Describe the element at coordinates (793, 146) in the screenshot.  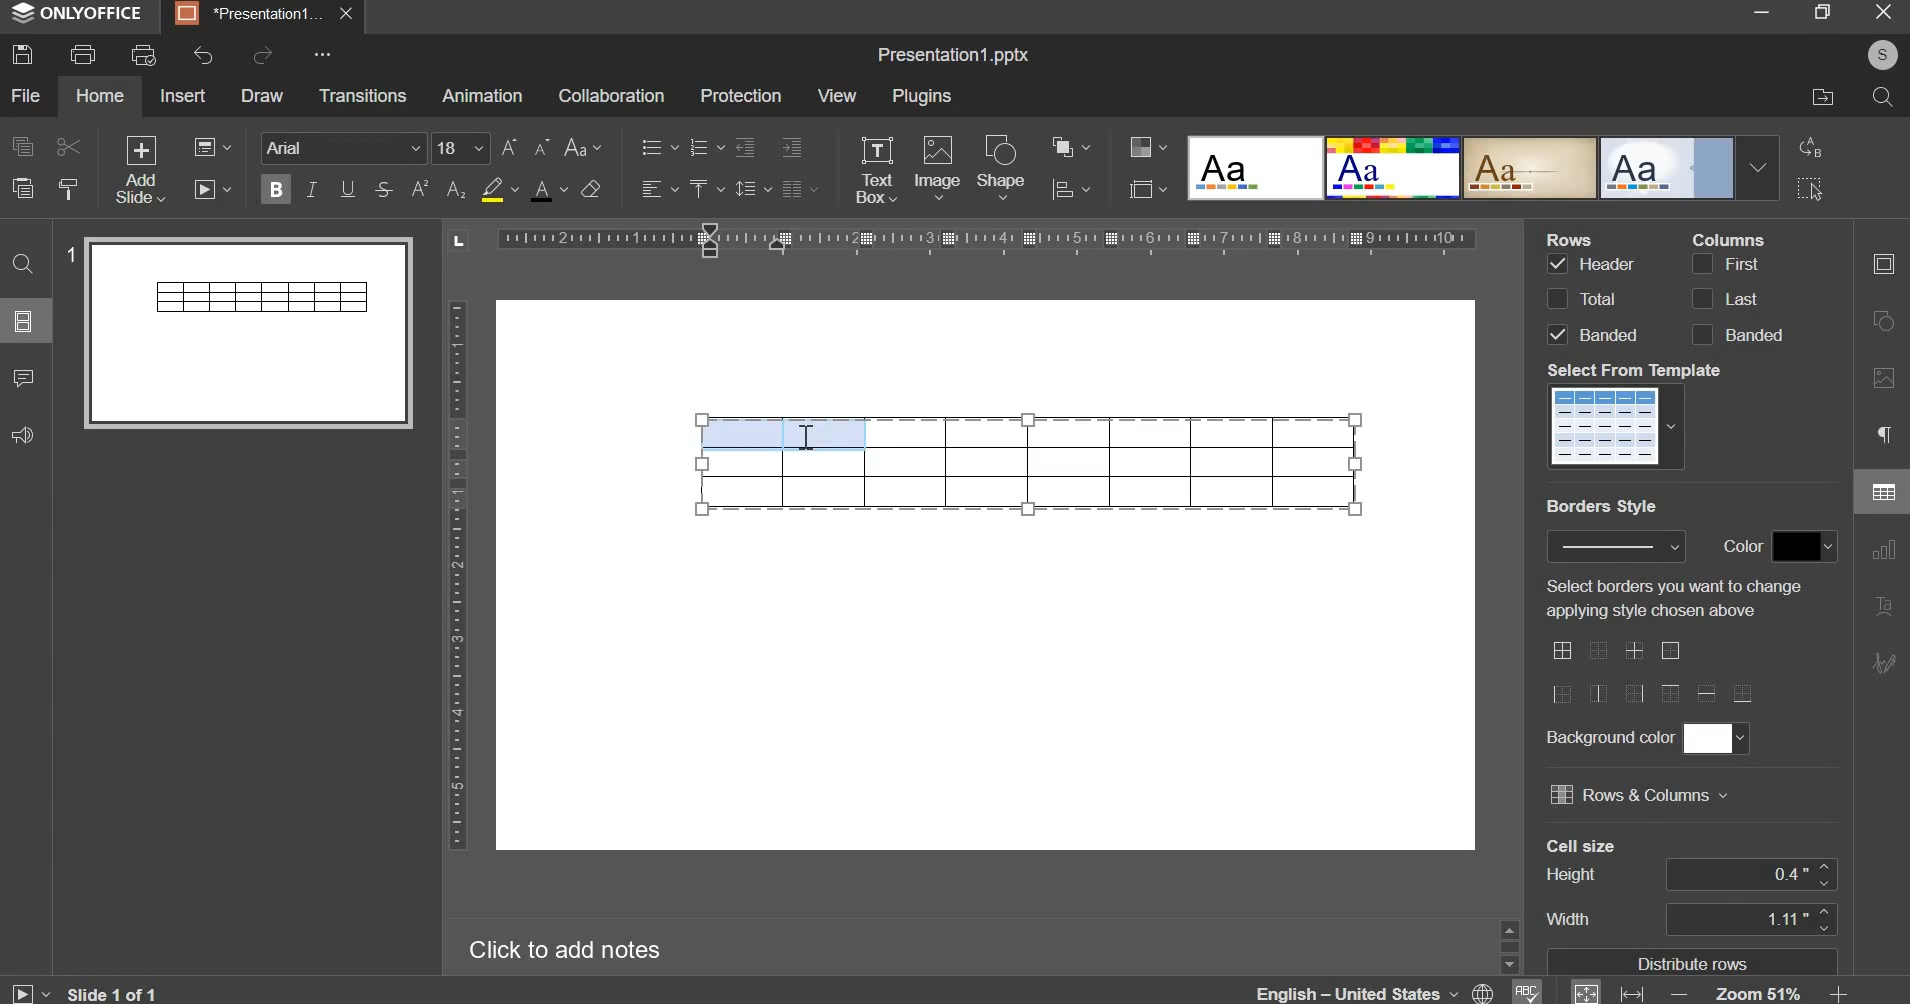
I see `increase indent` at that location.